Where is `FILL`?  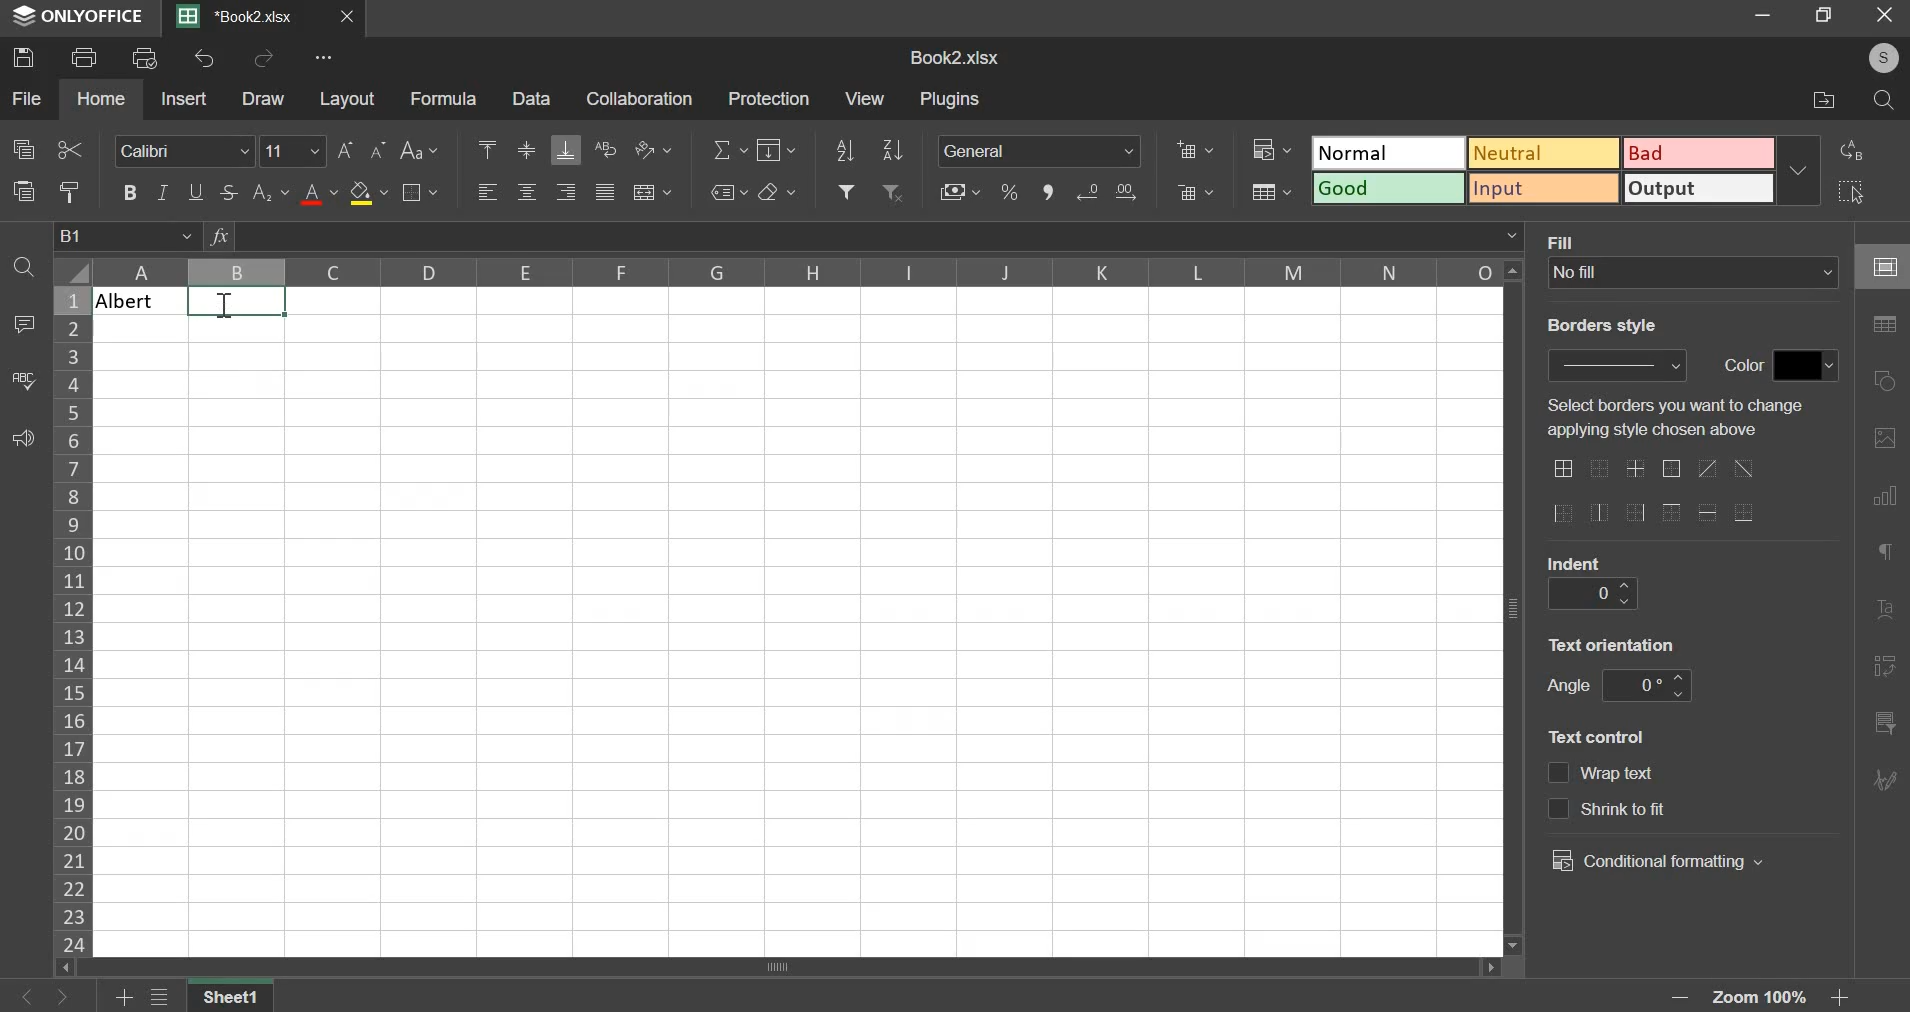
FILL is located at coordinates (1572, 240).